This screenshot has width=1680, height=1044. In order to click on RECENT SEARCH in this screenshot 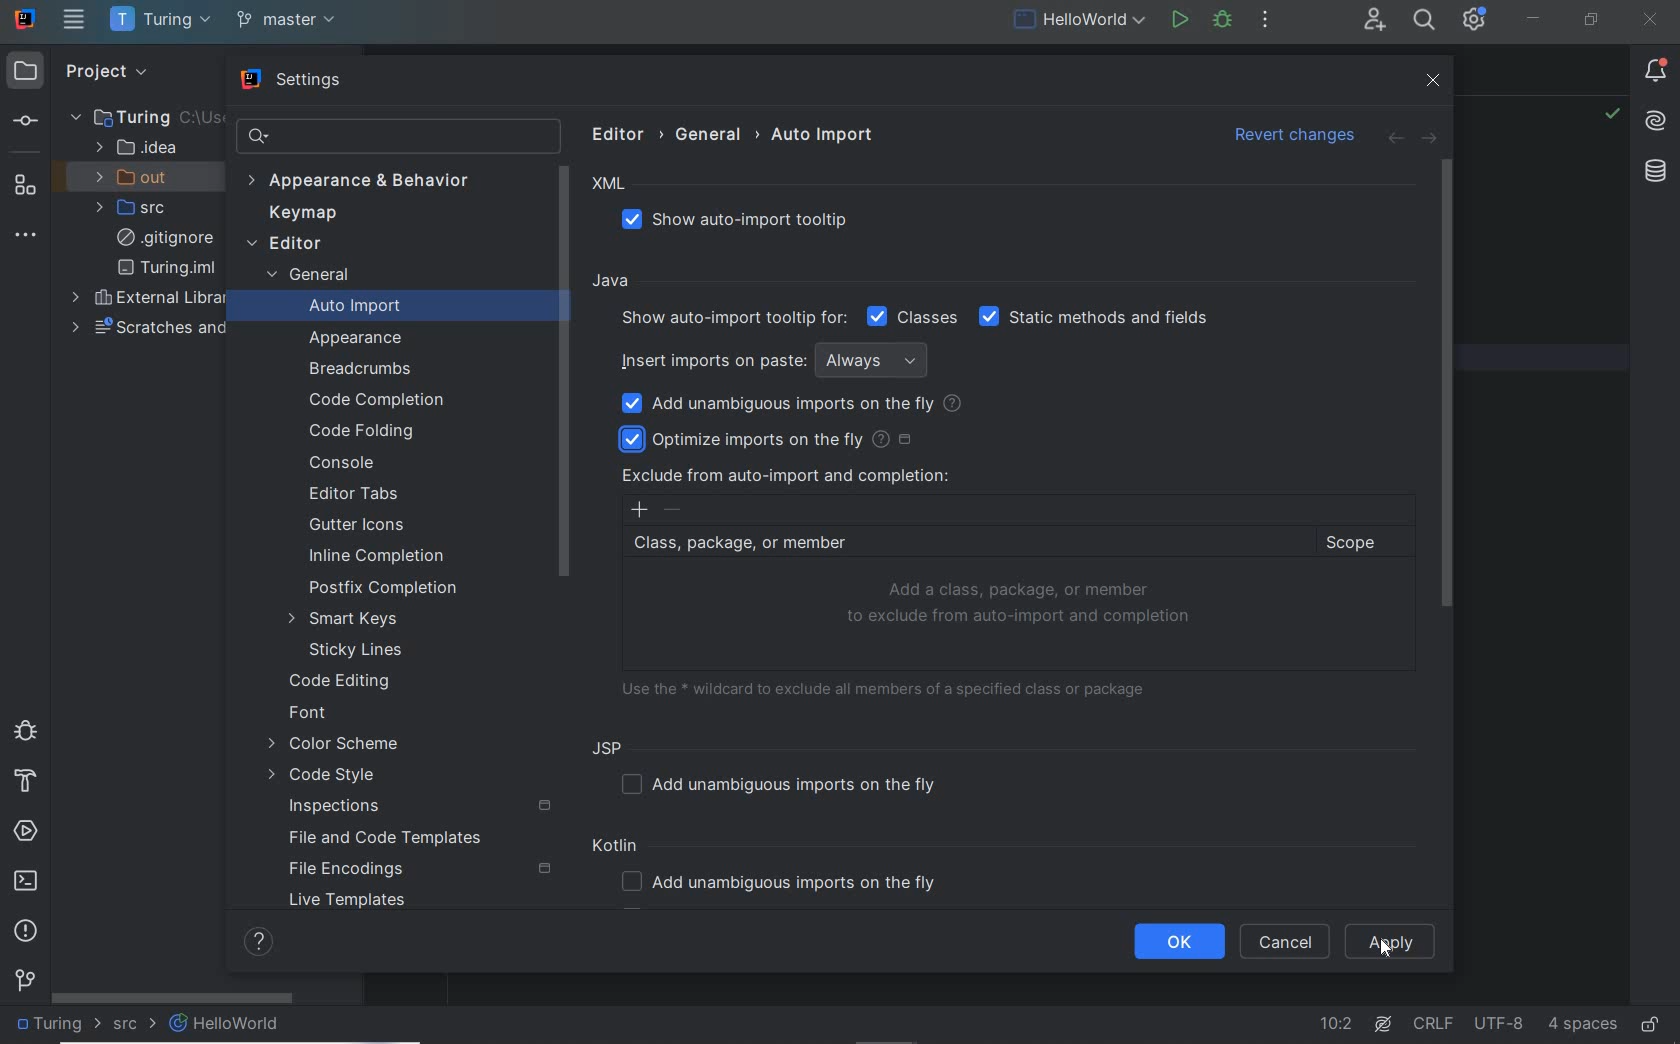, I will do `click(396, 136)`.